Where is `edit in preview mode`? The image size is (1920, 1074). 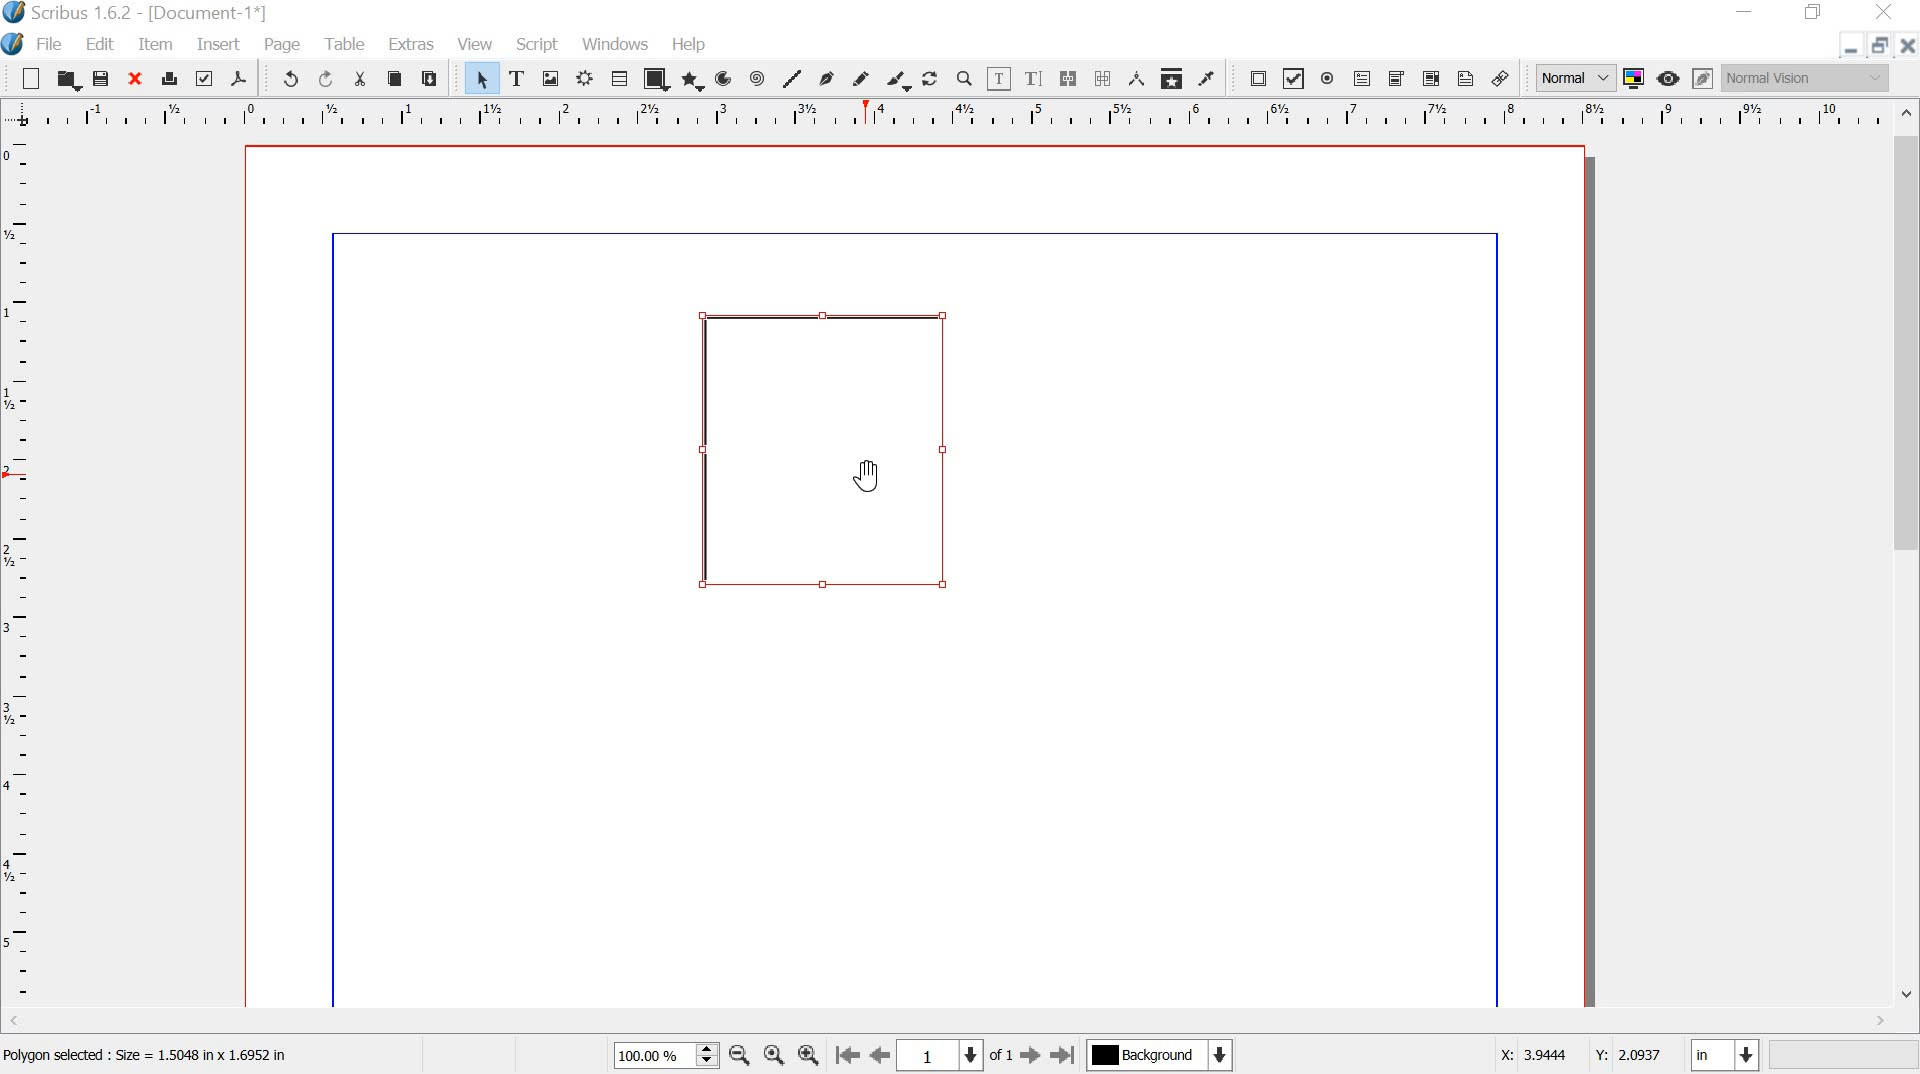 edit in preview mode is located at coordinates (1704, 78).